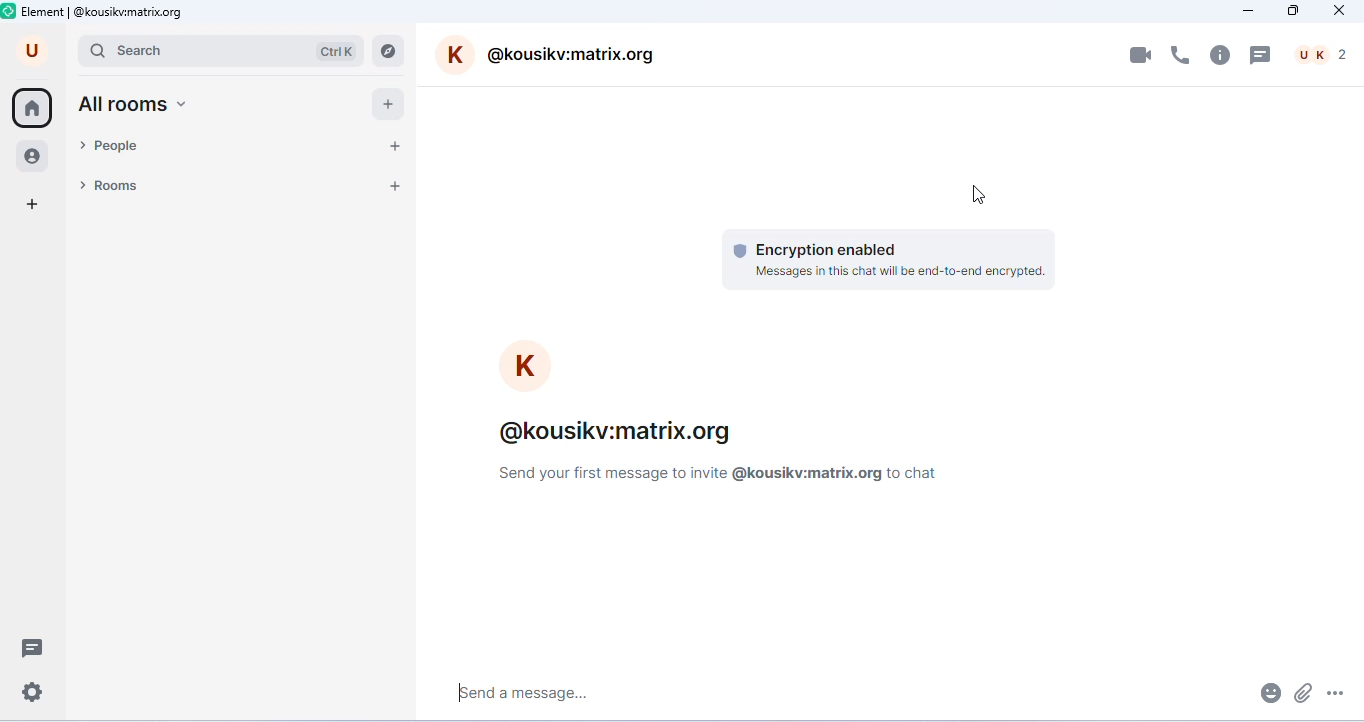 Image resolution: width=1364 pixels, height=722 pixels. I want to click on start chat, so click(399, 146).